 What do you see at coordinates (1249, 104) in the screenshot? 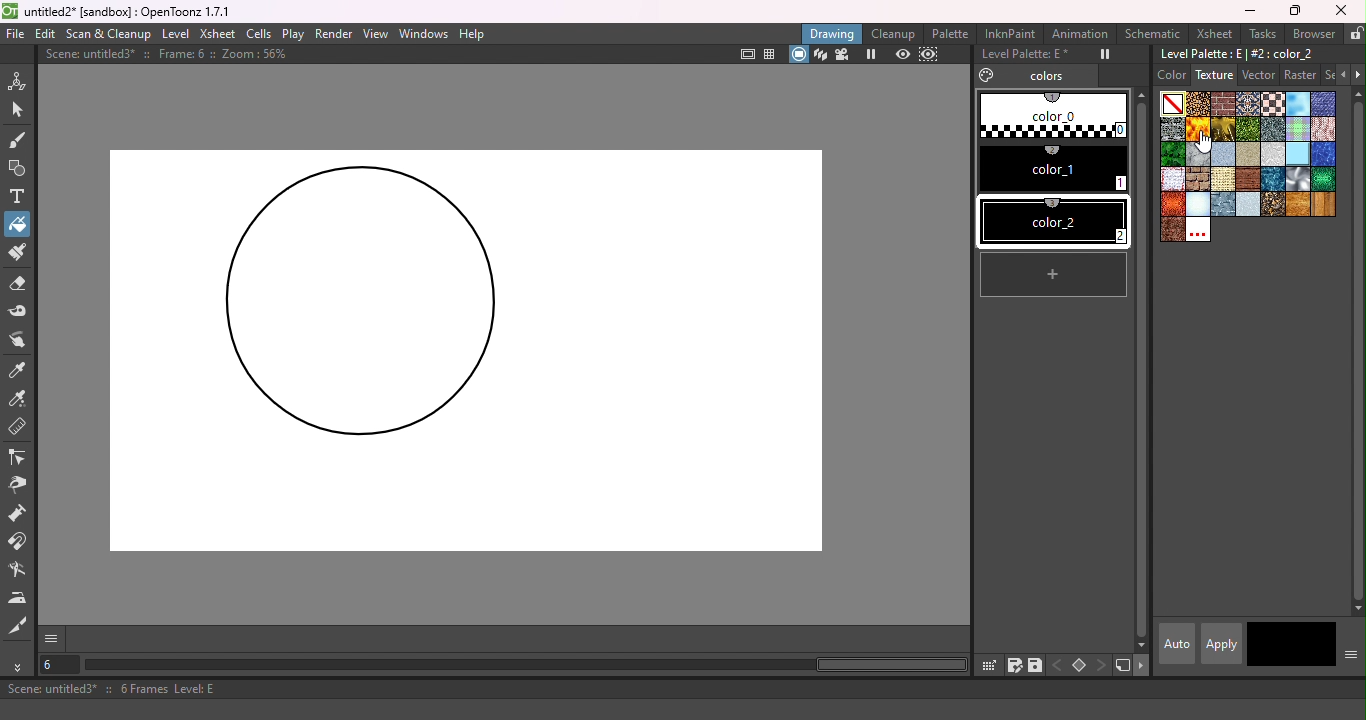
I see `Carpet.bmp` at bounding box center [1249, 104].